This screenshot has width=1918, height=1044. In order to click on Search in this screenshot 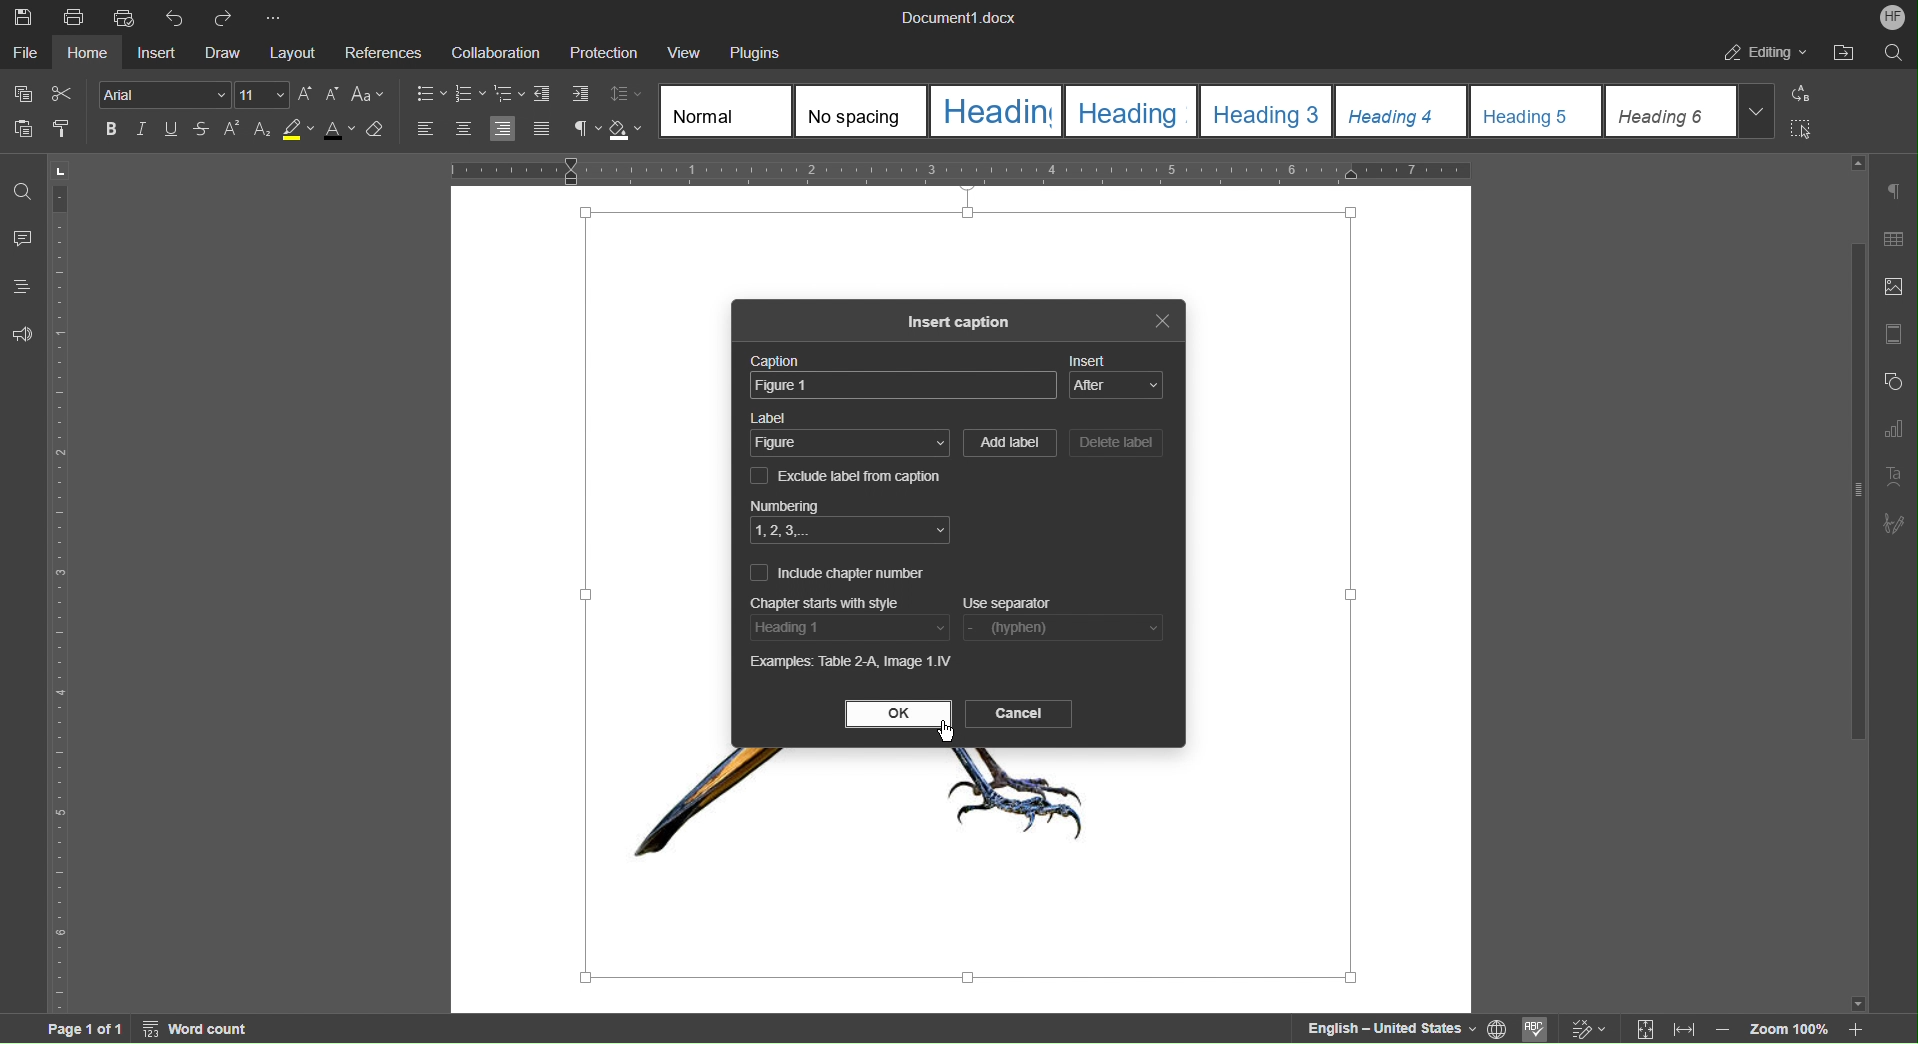, I will do `click(1893, 53)`.